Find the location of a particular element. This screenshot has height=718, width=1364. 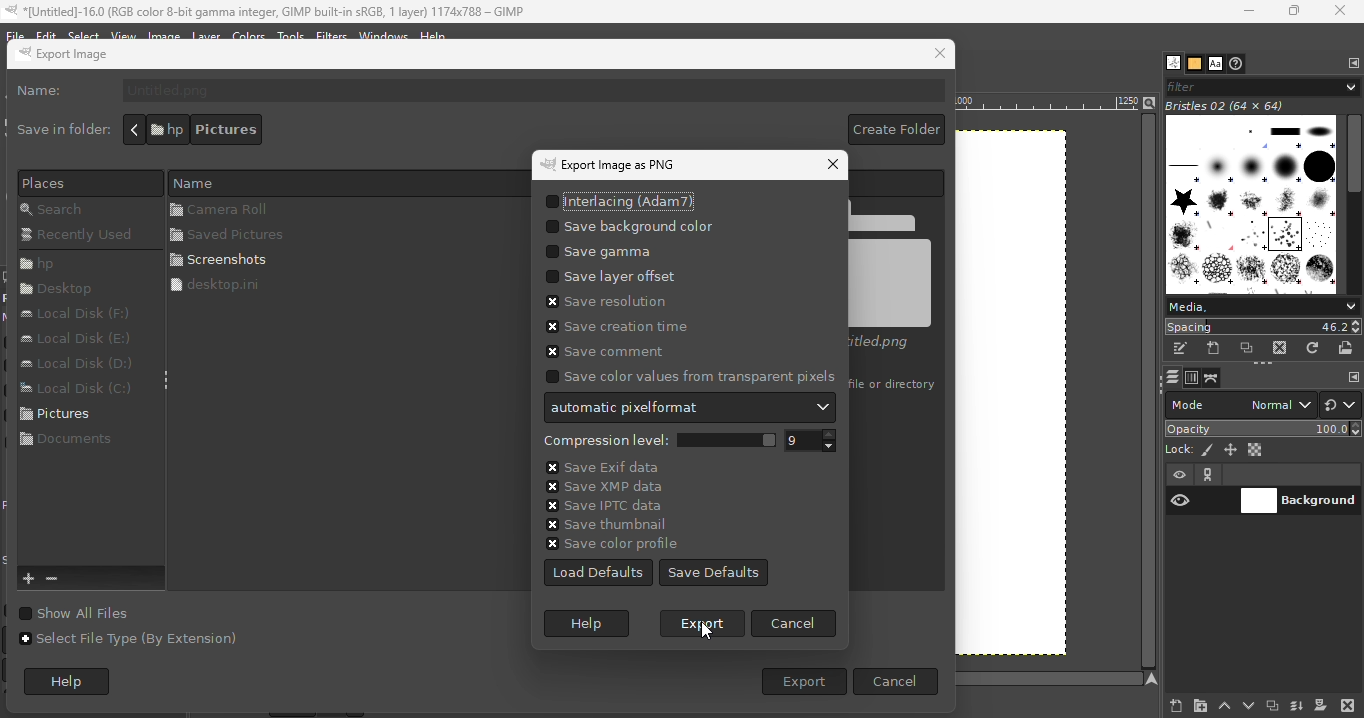

Export is located at coordinates (796, 682).